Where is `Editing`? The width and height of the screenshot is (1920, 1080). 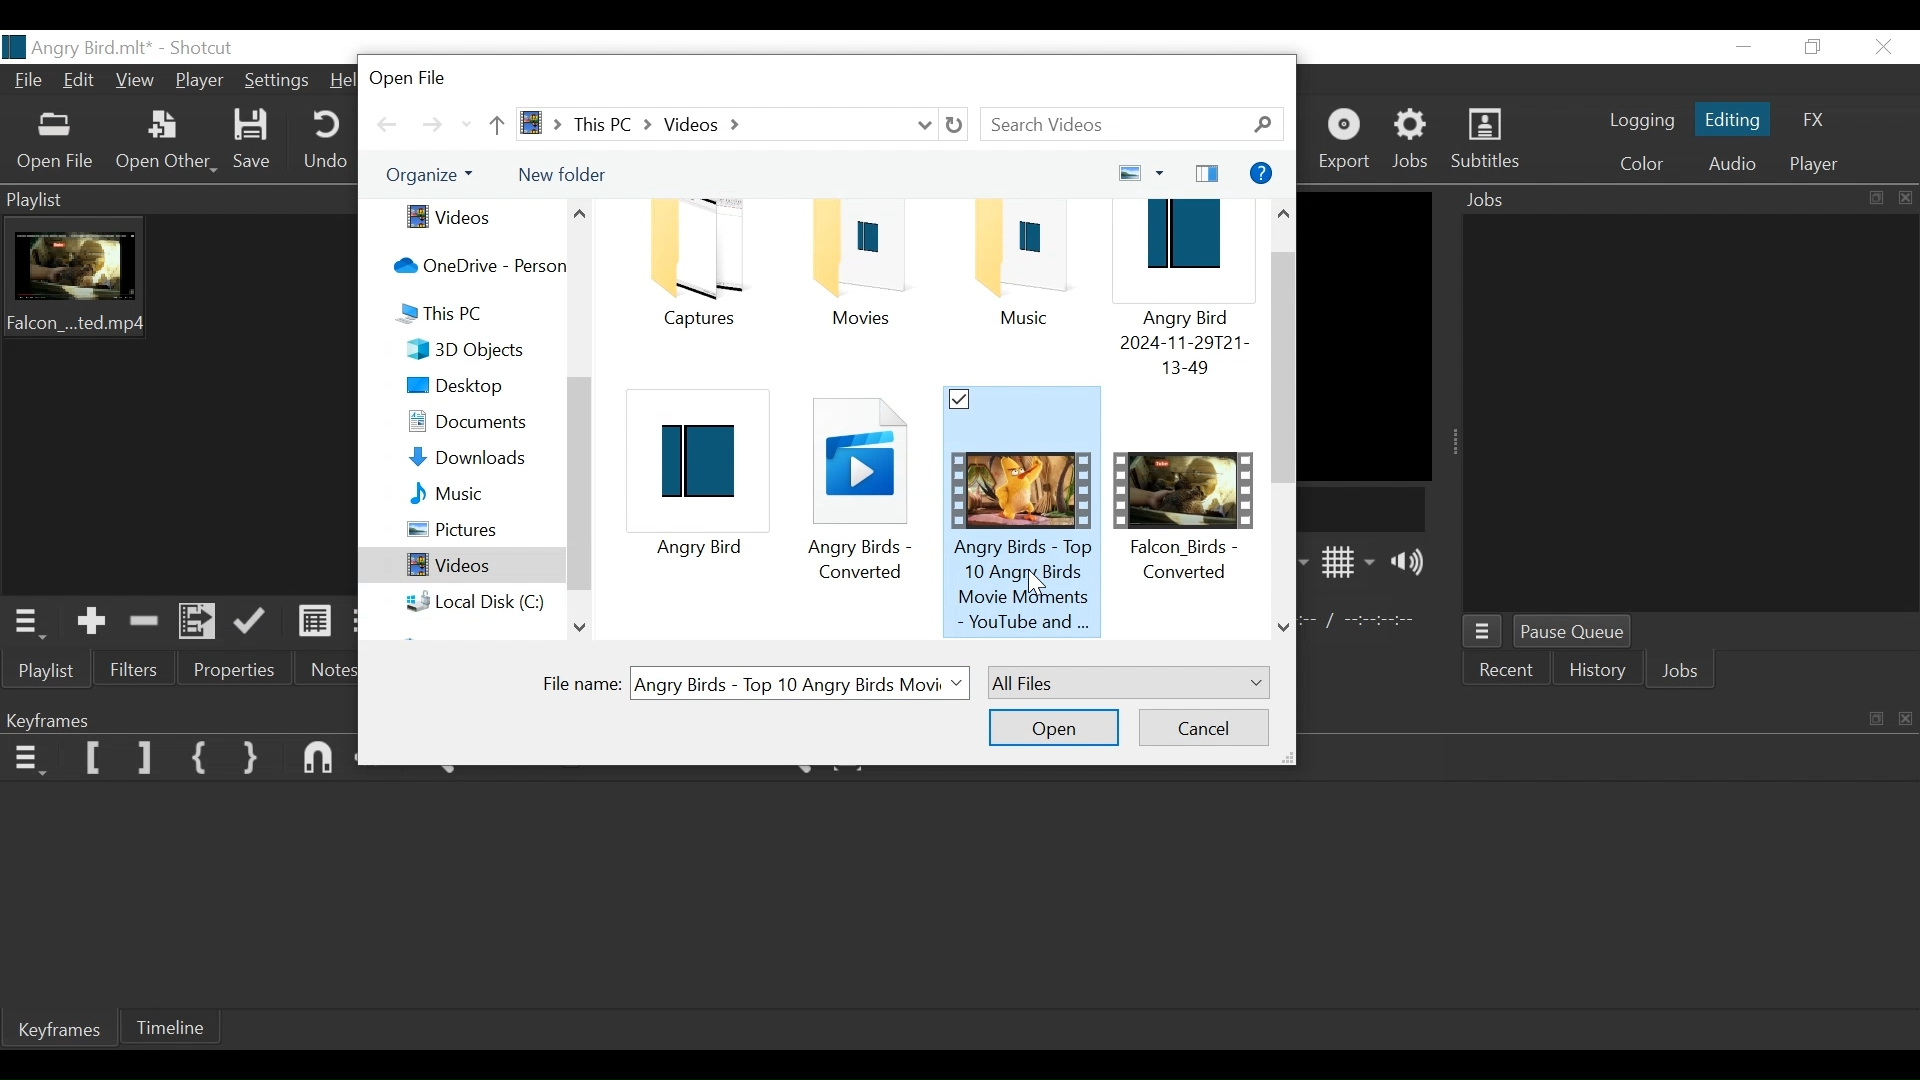
Editing is located at coordinates (1736, 120).